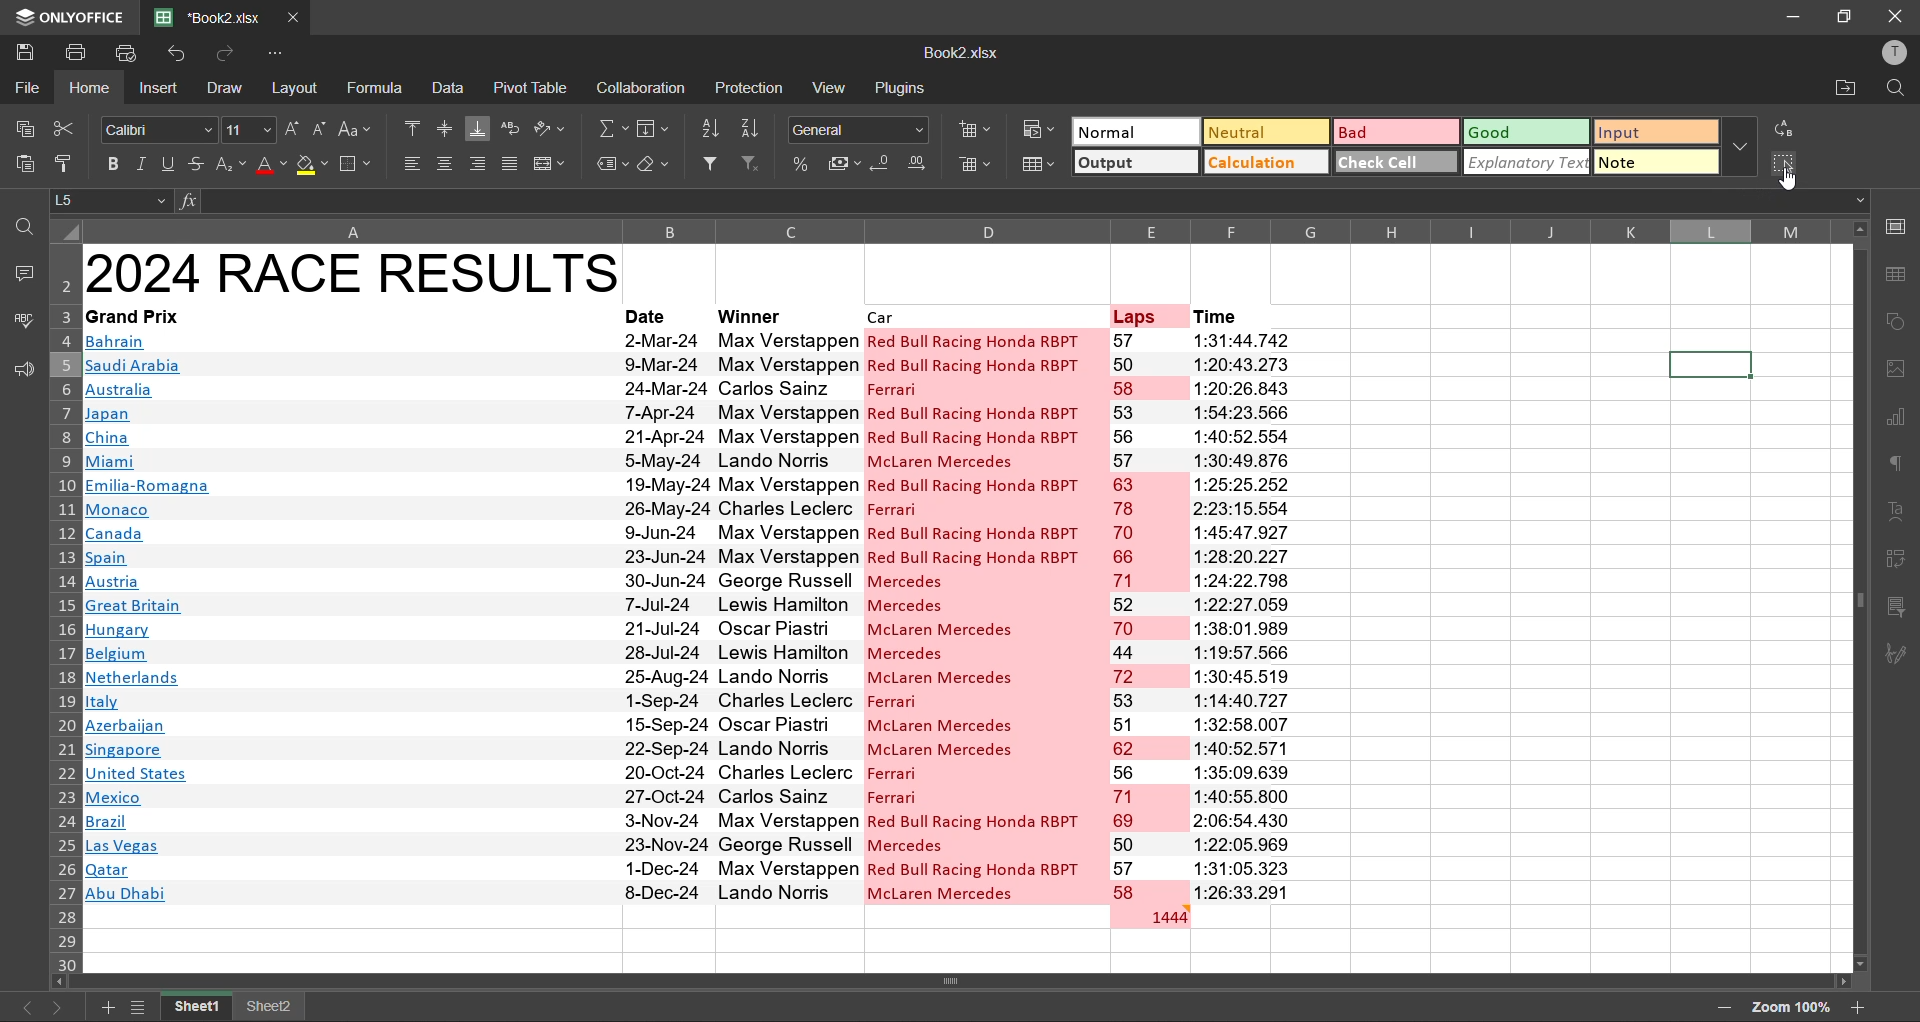 The height and width of the screenshot is (1022, 1920). I want to click on clear filter, so click(752, 165).